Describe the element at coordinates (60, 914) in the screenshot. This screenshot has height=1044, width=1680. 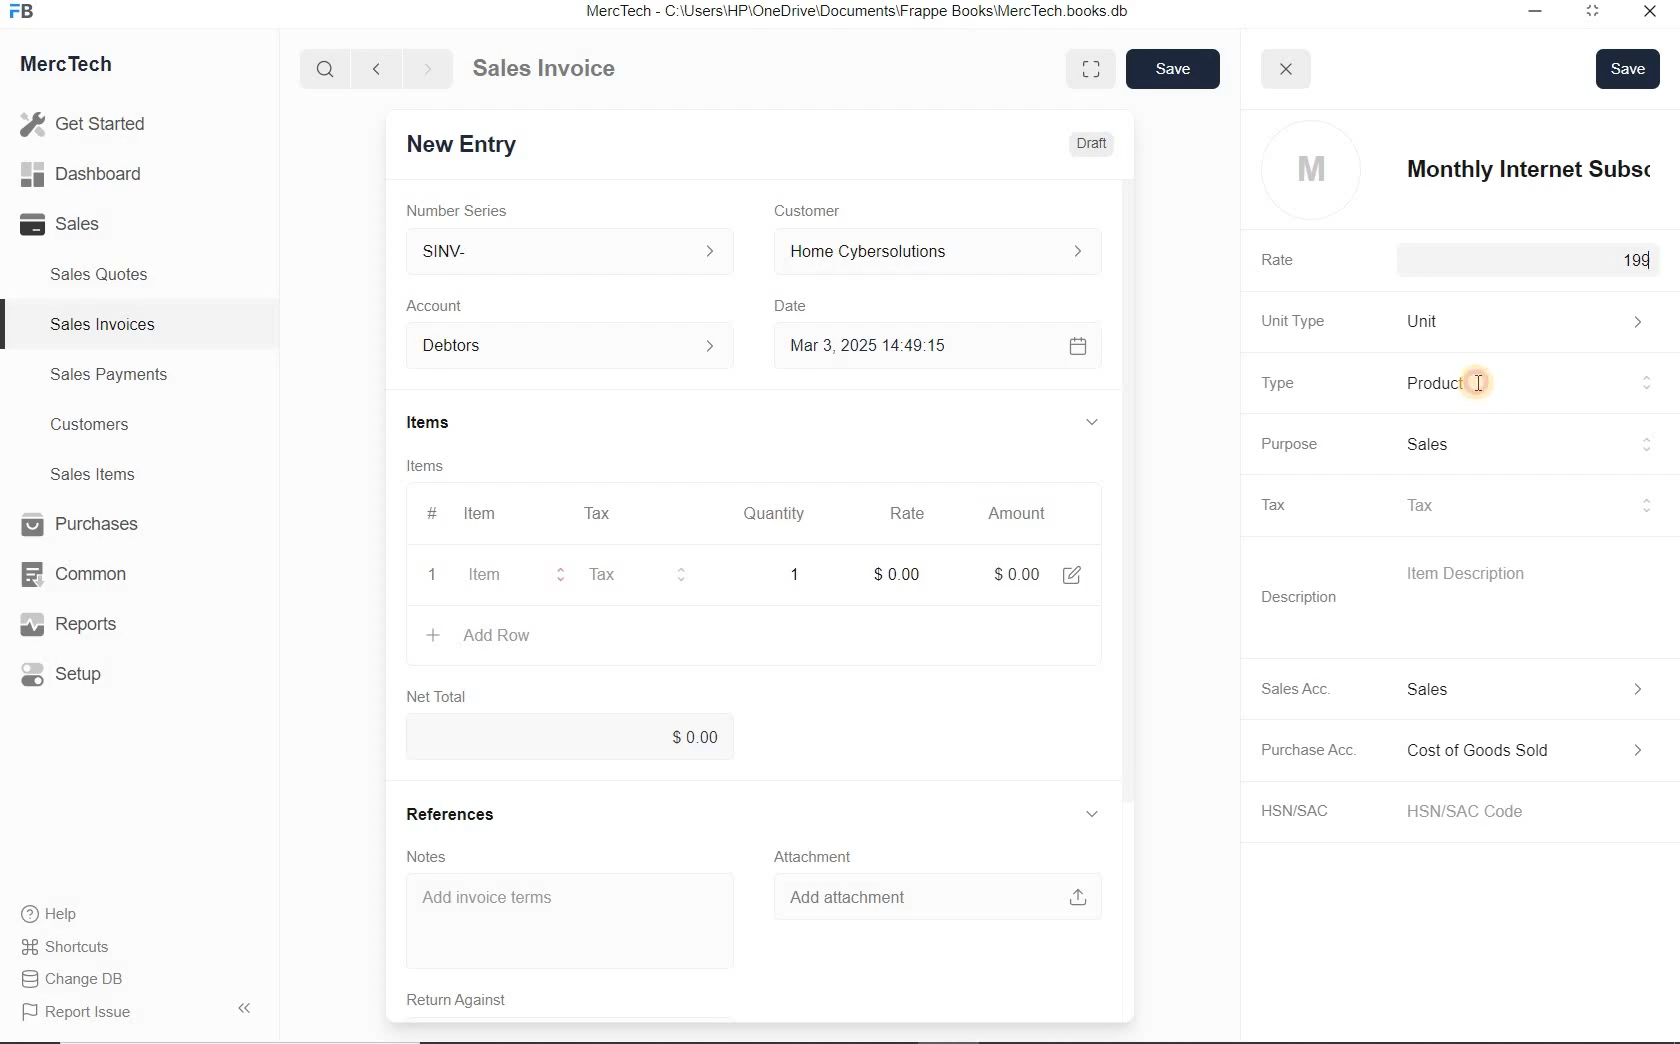
I see `Help` at that location.